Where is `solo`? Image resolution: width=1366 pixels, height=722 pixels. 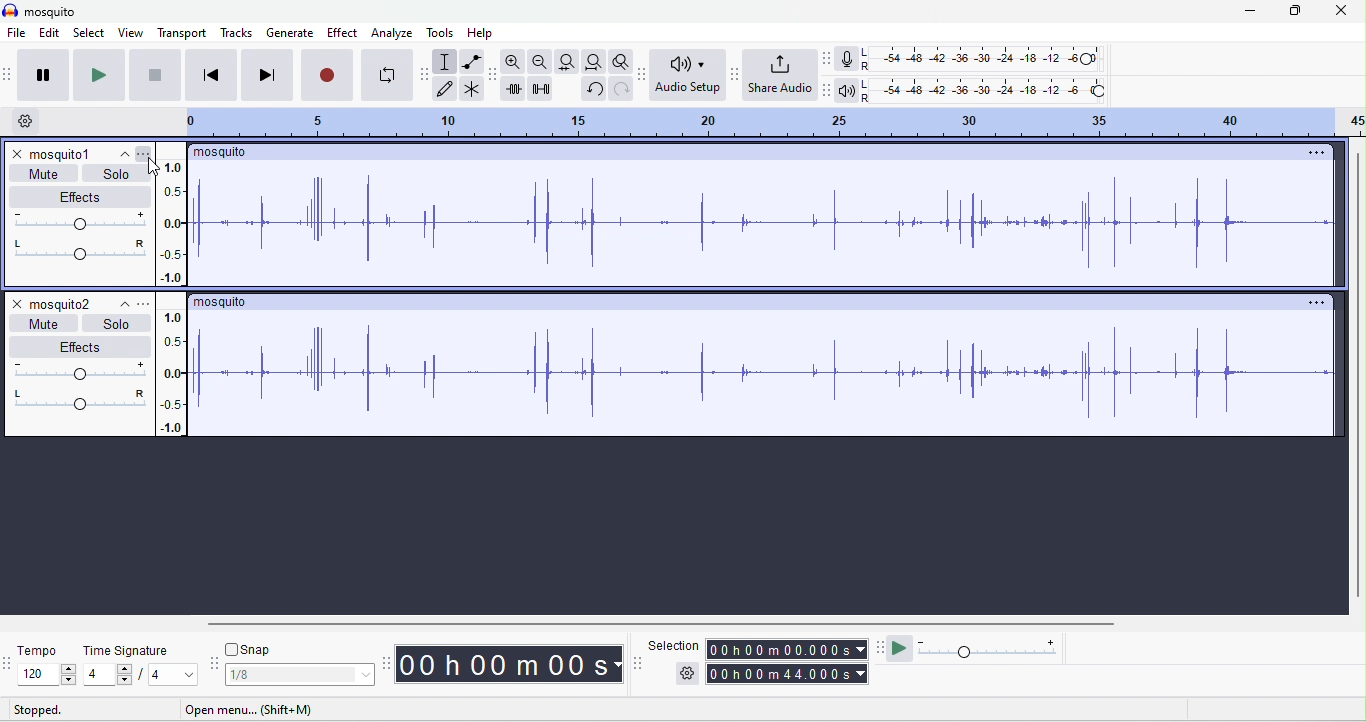 solo is located at coordinates (114, 173).